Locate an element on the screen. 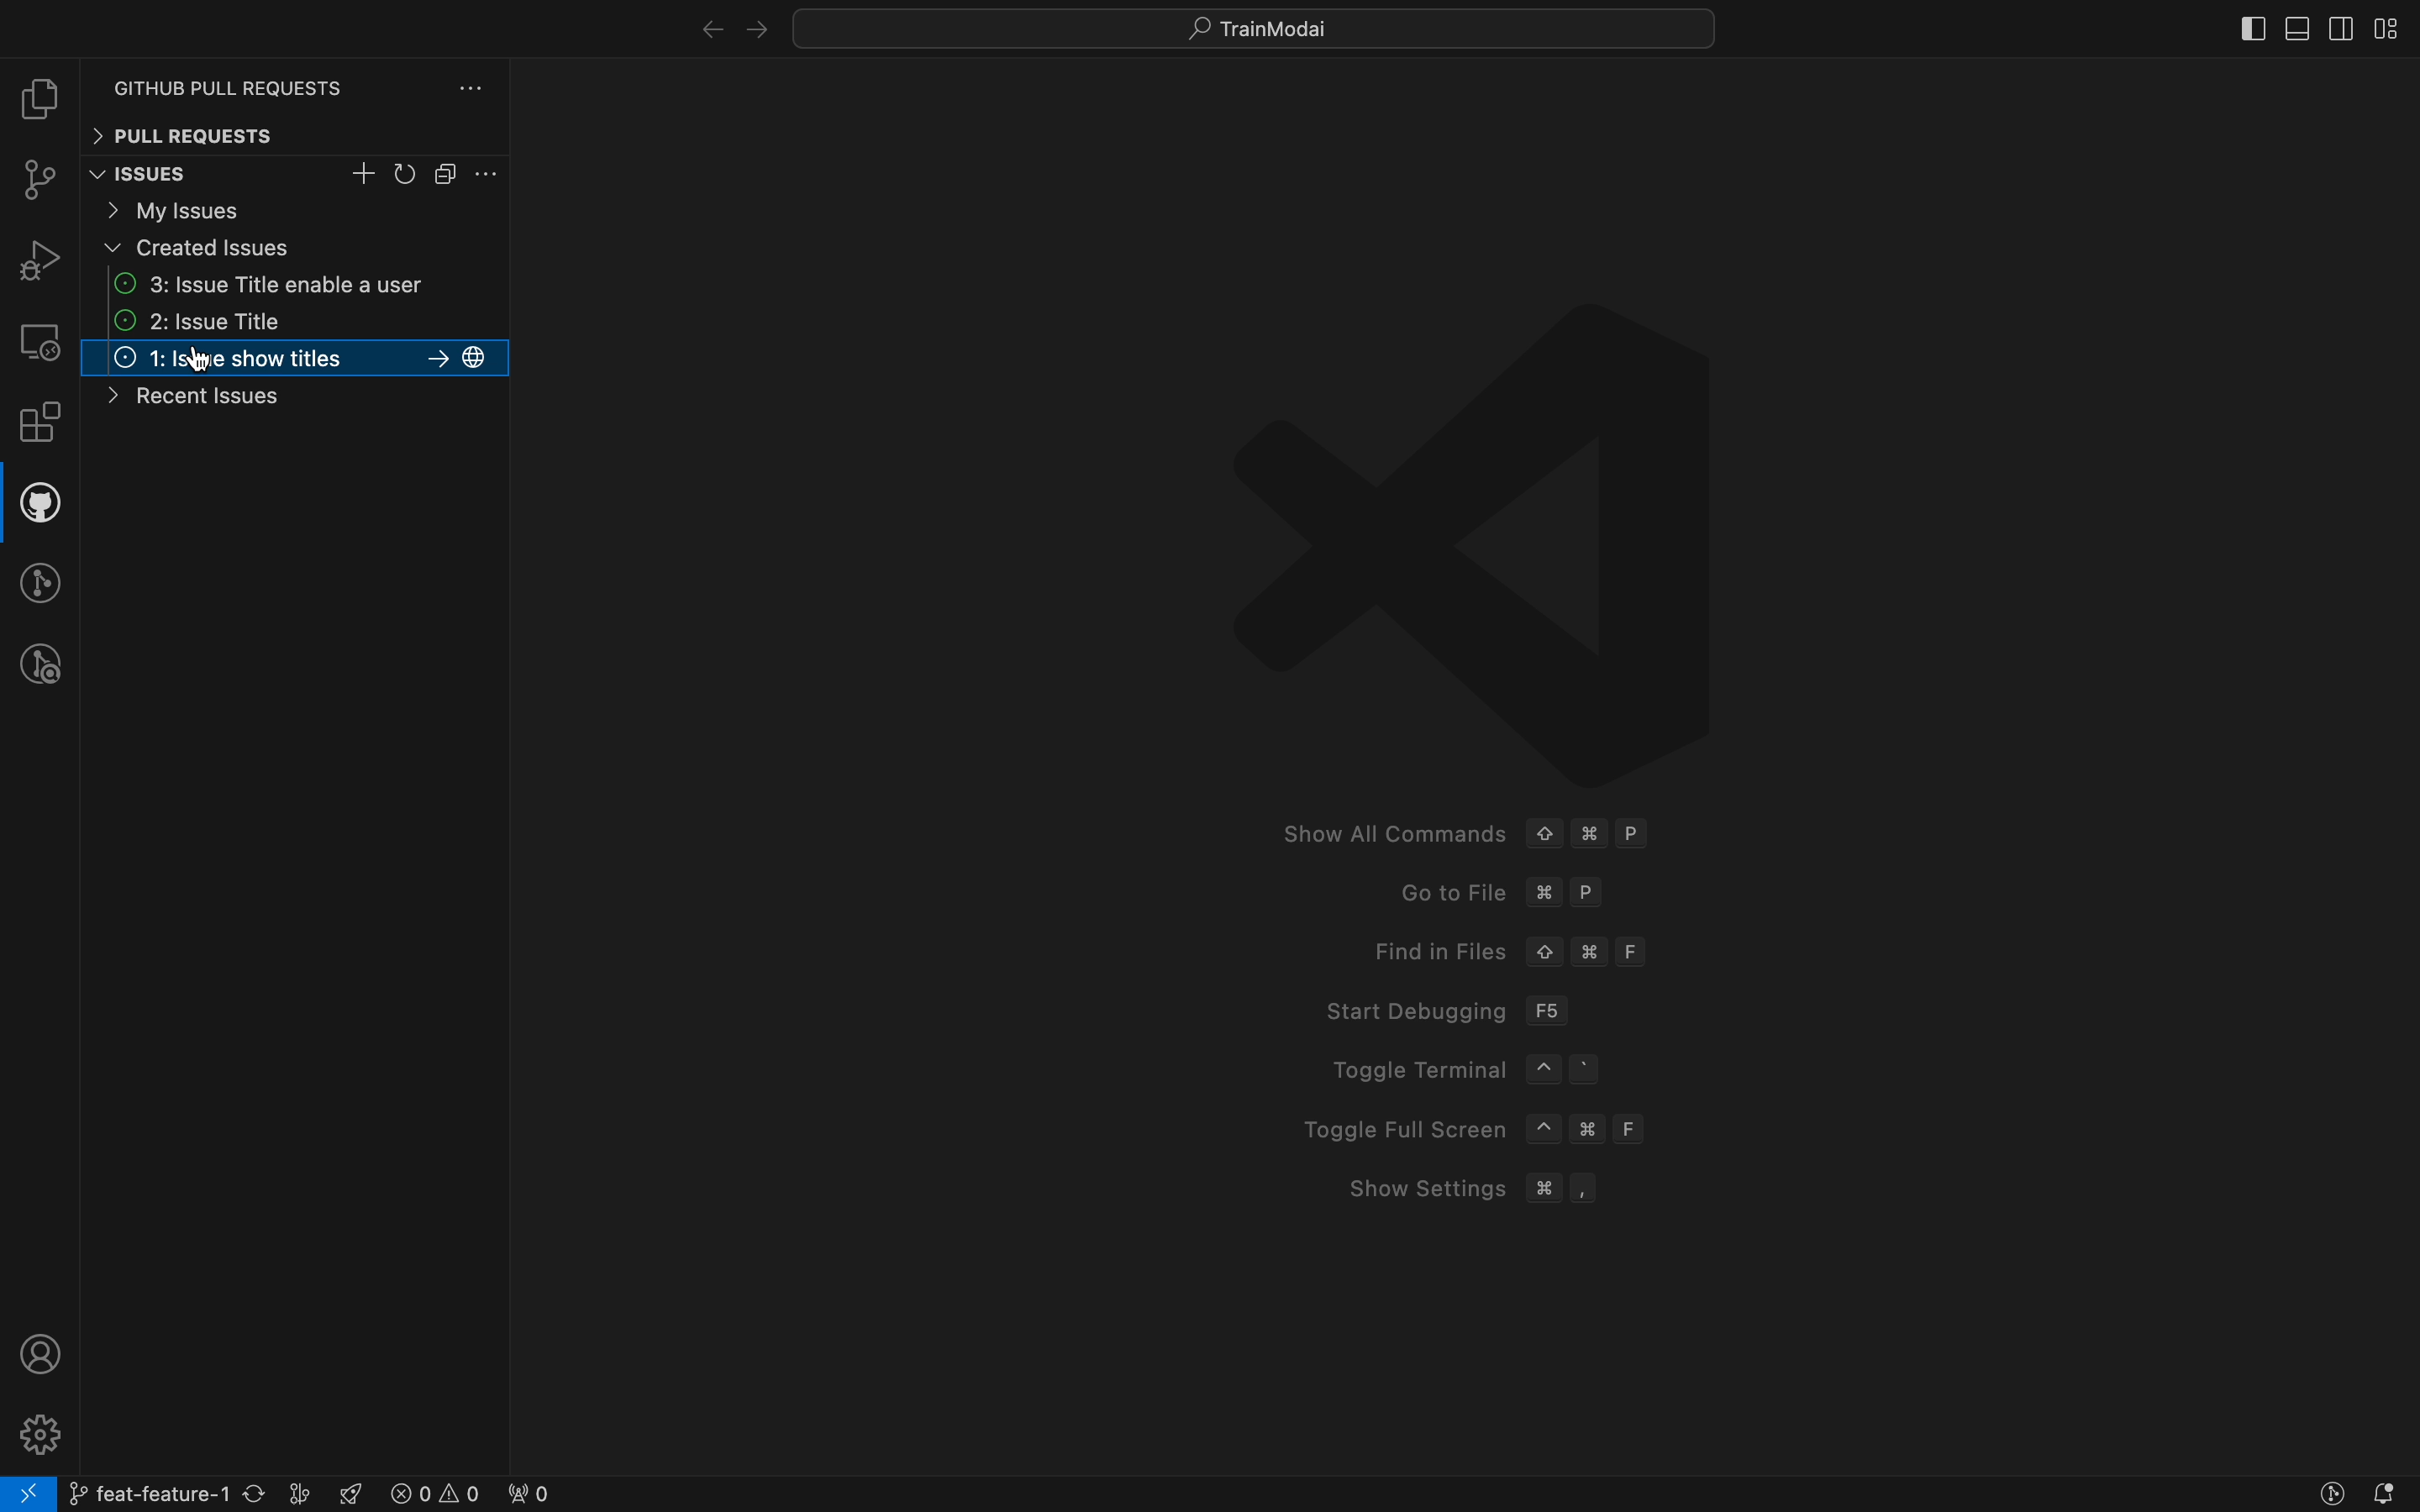 The height and width of the screenshot is (1512, 2420). requests is located at coordinates (303, 77).